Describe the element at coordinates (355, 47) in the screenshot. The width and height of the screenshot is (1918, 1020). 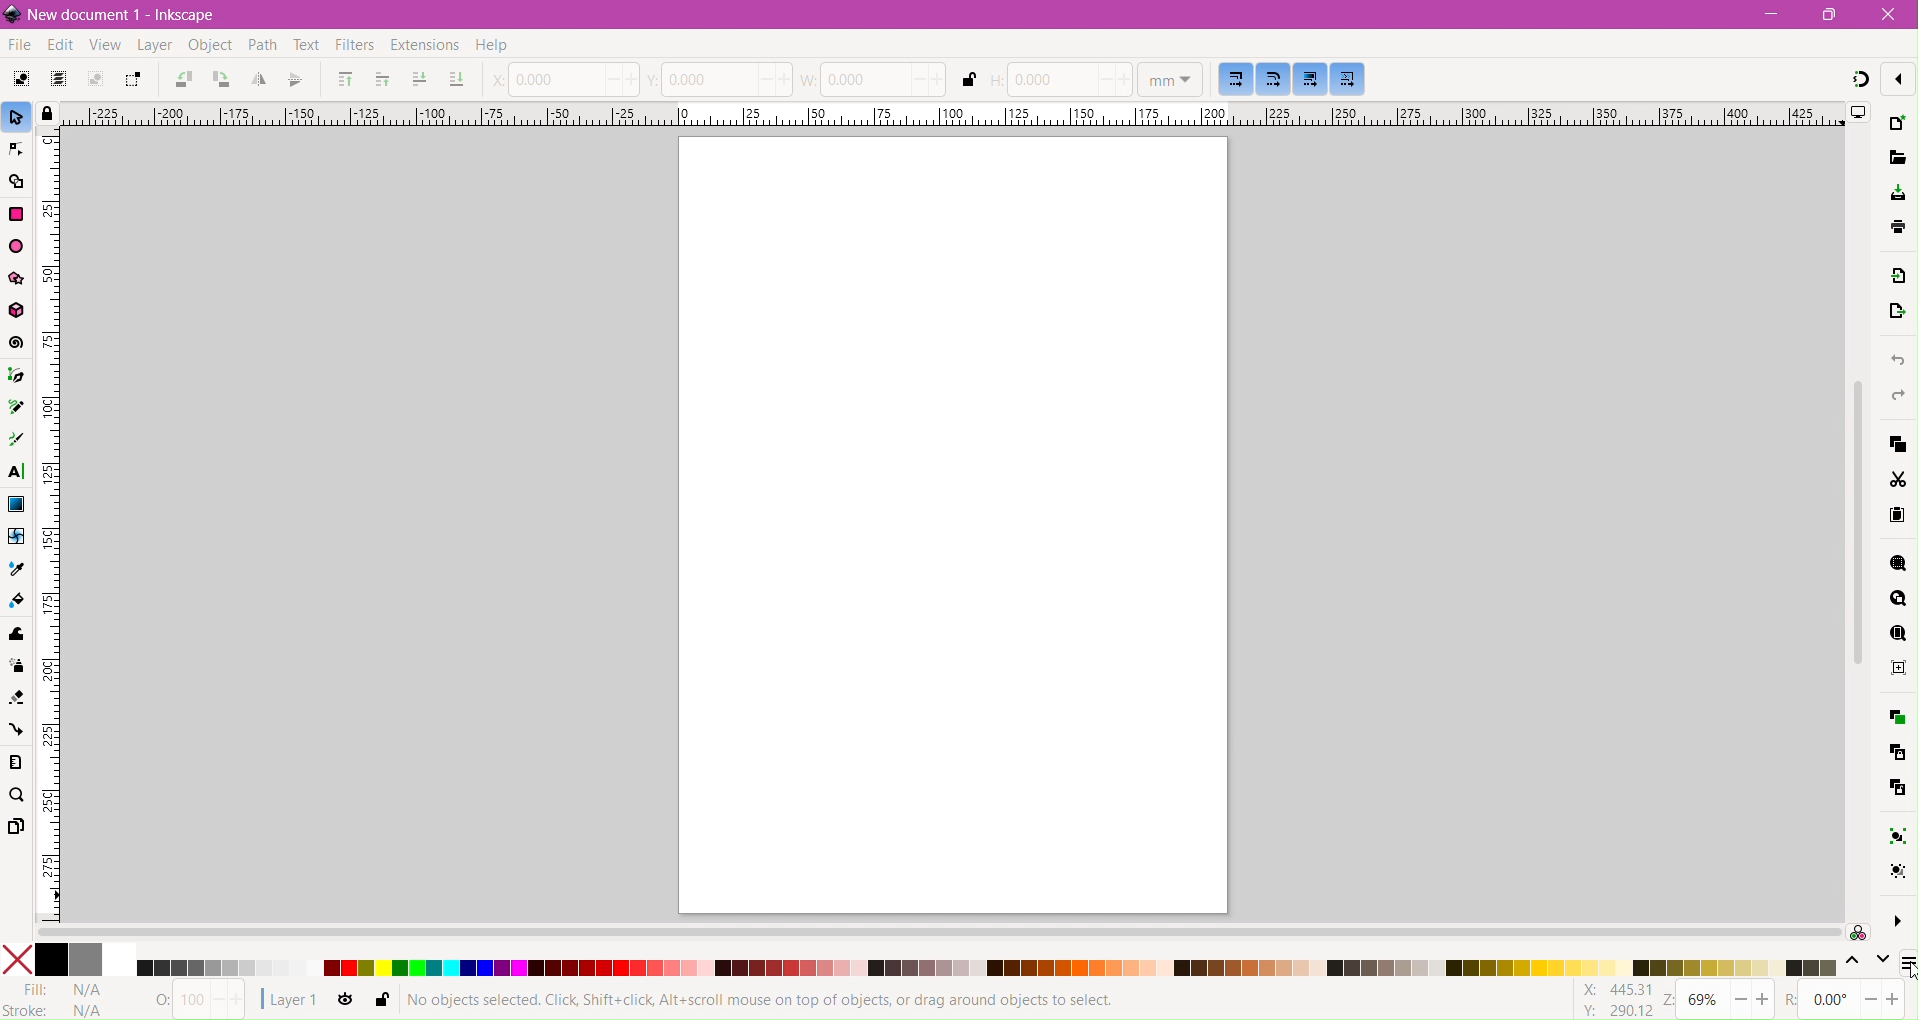
I see `Filters` at that location.